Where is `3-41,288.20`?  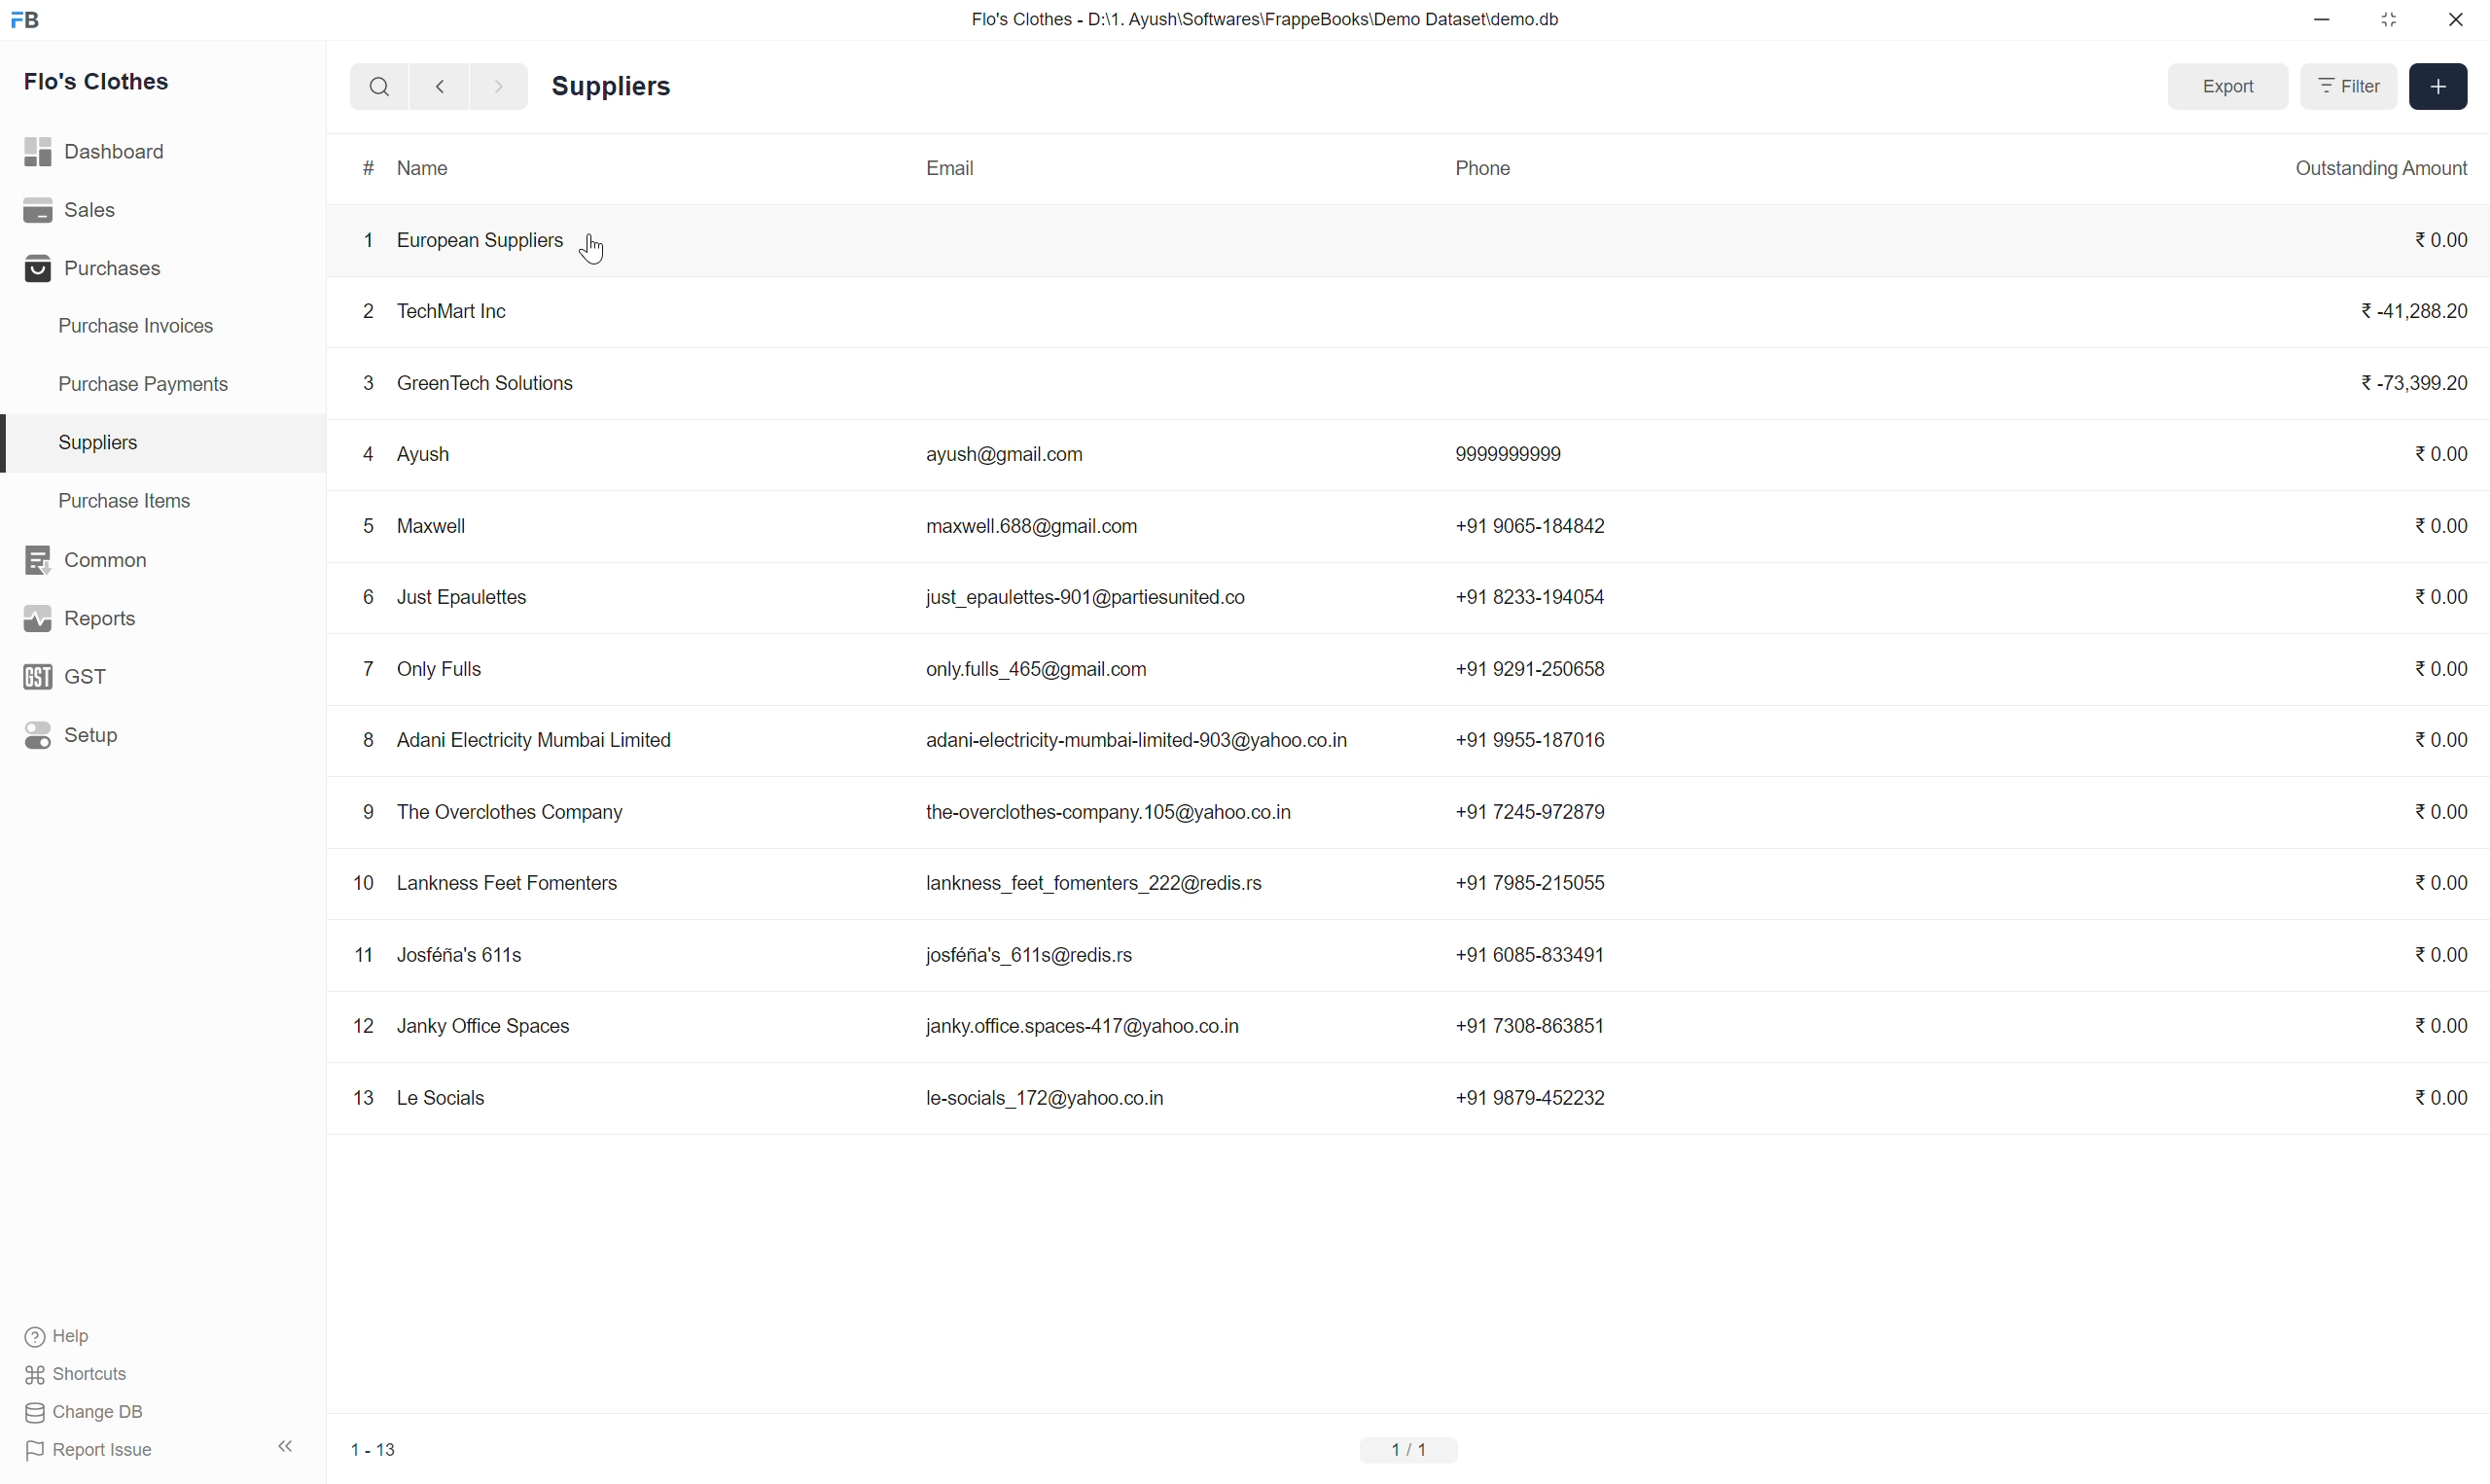 3-41,288.20 is located at coordinates (2405, 312).